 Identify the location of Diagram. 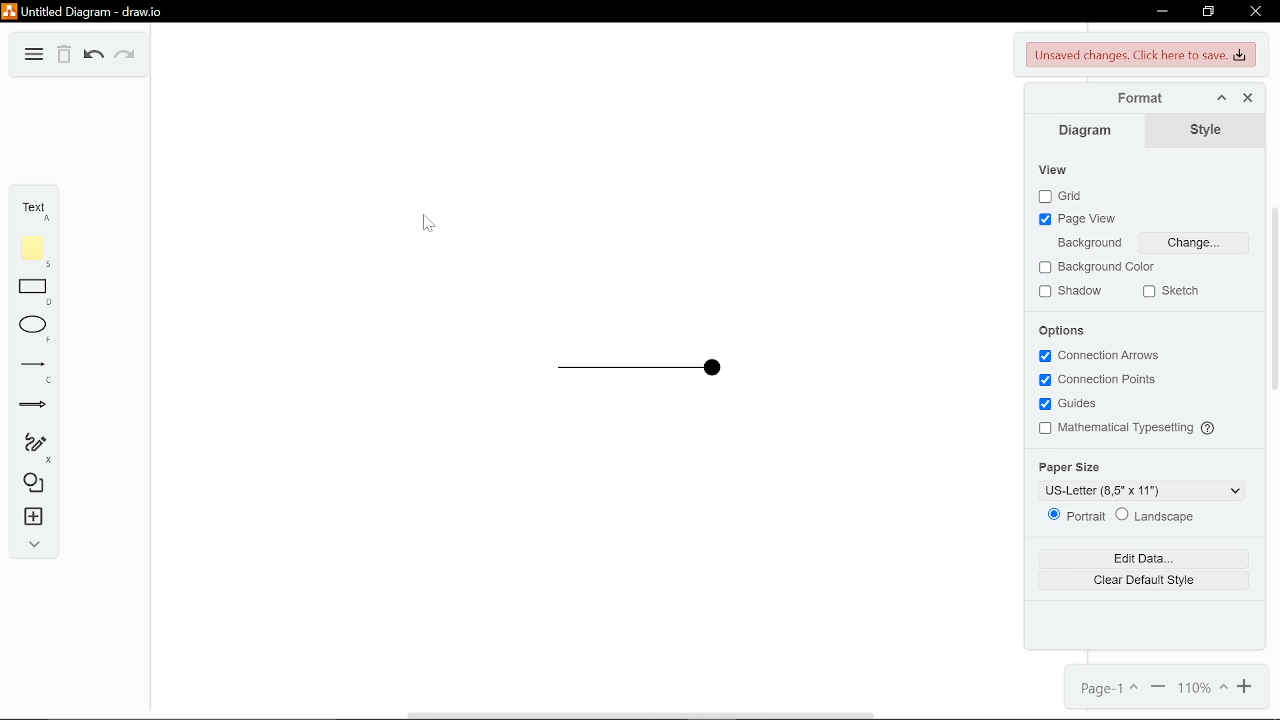
(34, 55).